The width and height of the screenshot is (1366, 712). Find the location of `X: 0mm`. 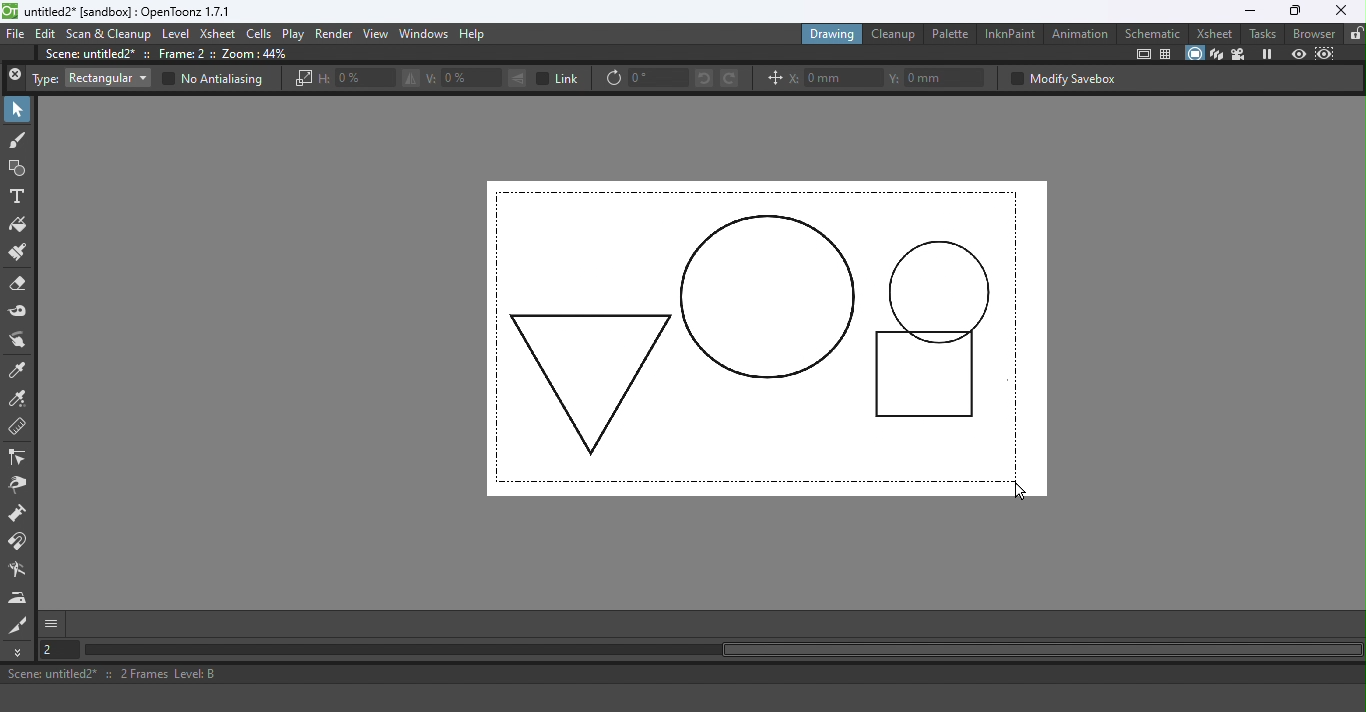

X: 0mm is located at coordinates (835, 78).